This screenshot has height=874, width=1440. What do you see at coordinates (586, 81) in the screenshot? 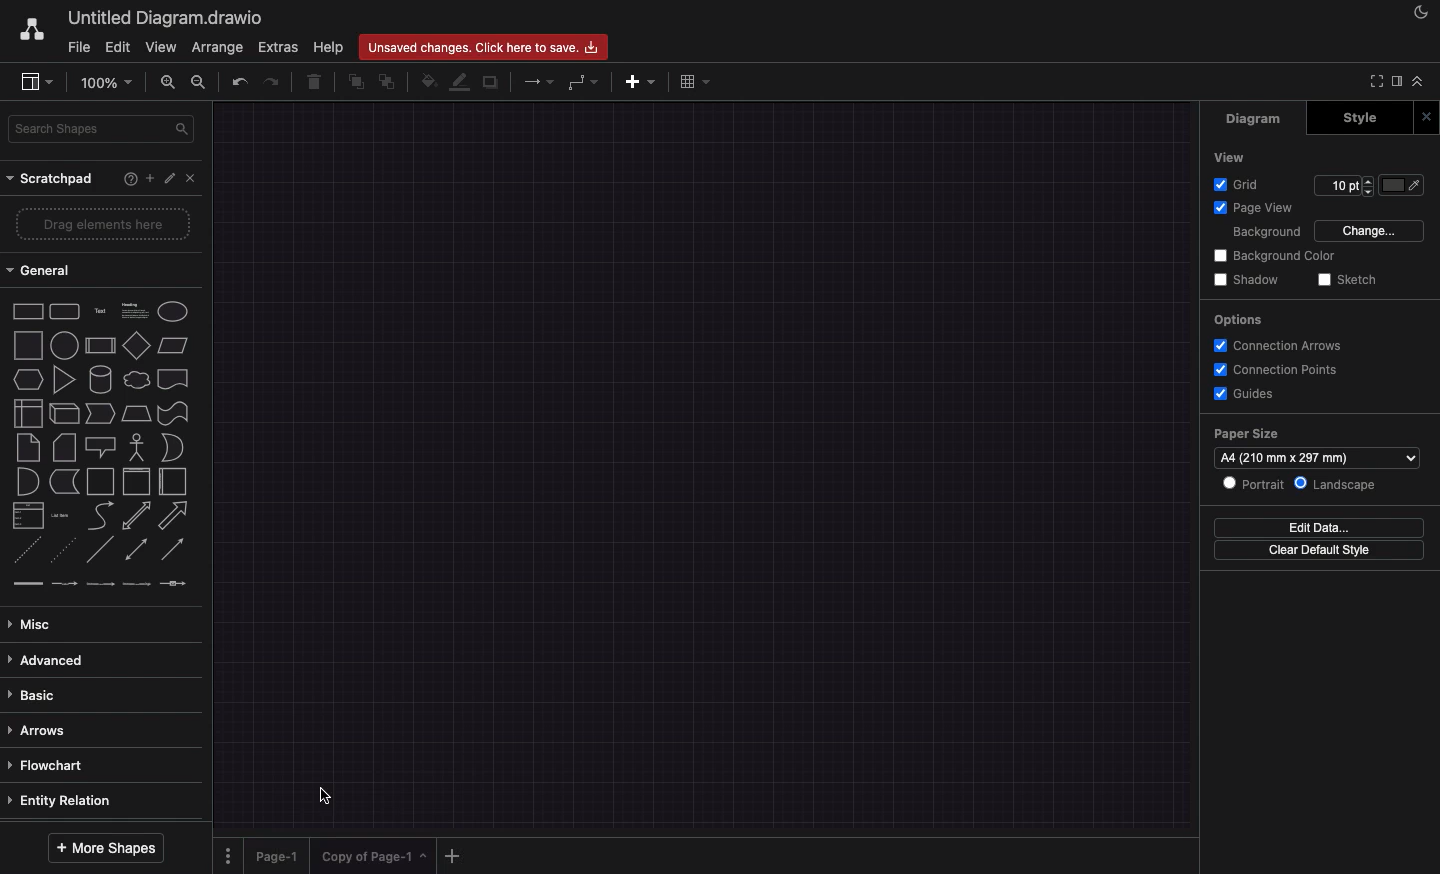
I see `waypoints` at bounding box center [586, 81].